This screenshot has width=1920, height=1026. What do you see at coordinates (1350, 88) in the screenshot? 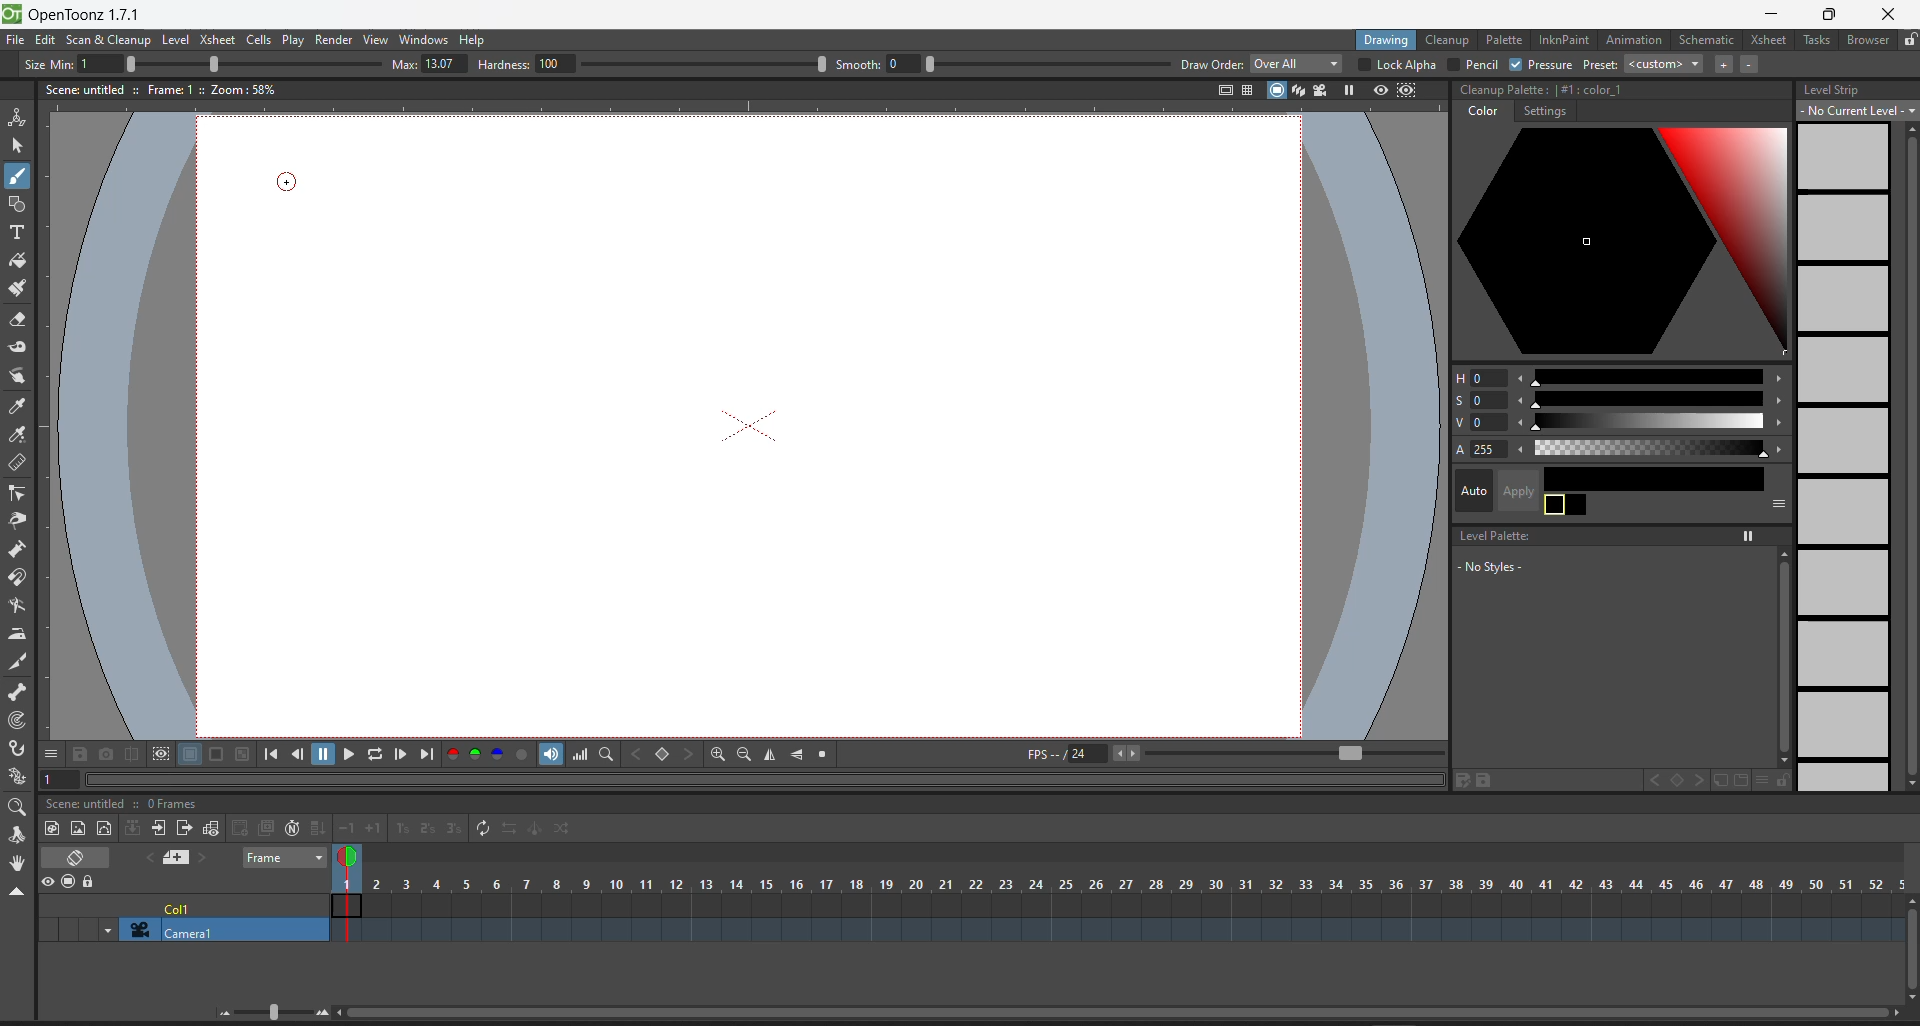
I see `freeze` at bounding box center [1350, 88].